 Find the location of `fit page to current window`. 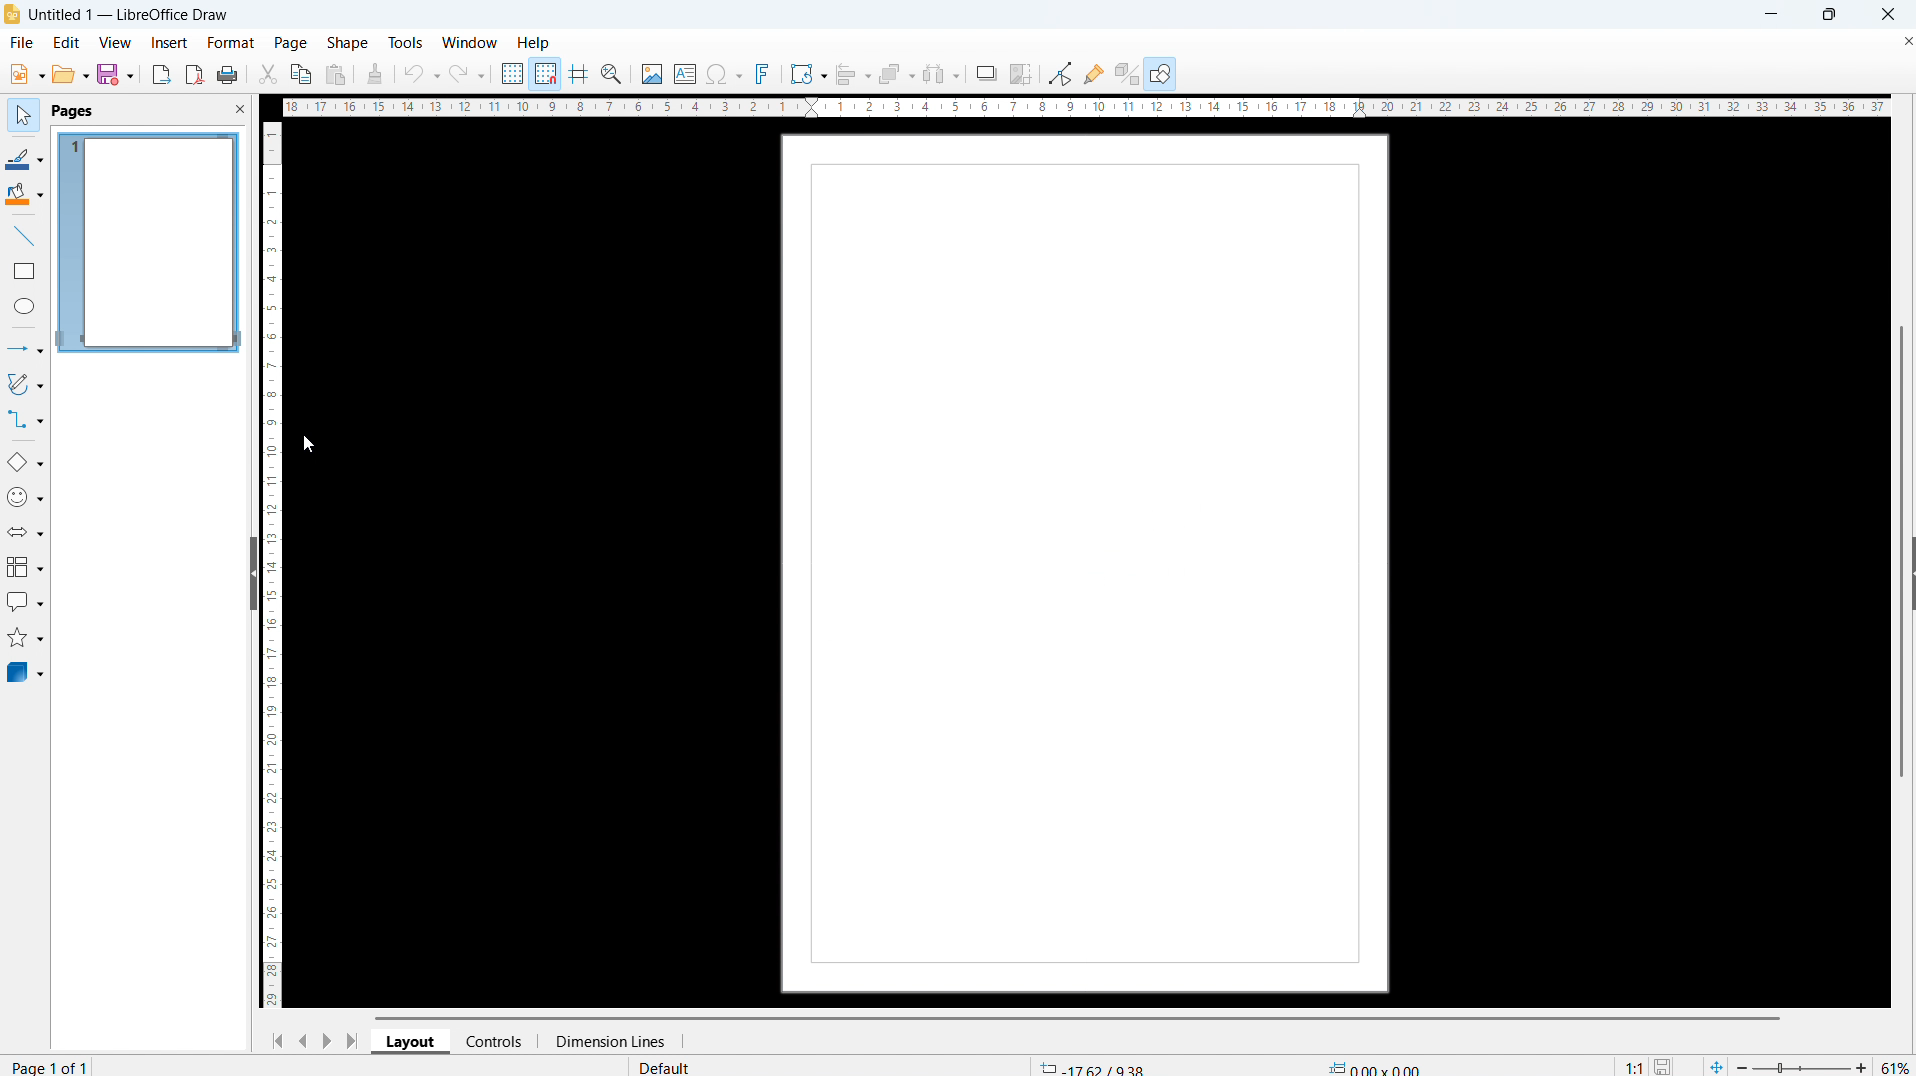

fit page to current window is located at coordinates (1716, 1065).